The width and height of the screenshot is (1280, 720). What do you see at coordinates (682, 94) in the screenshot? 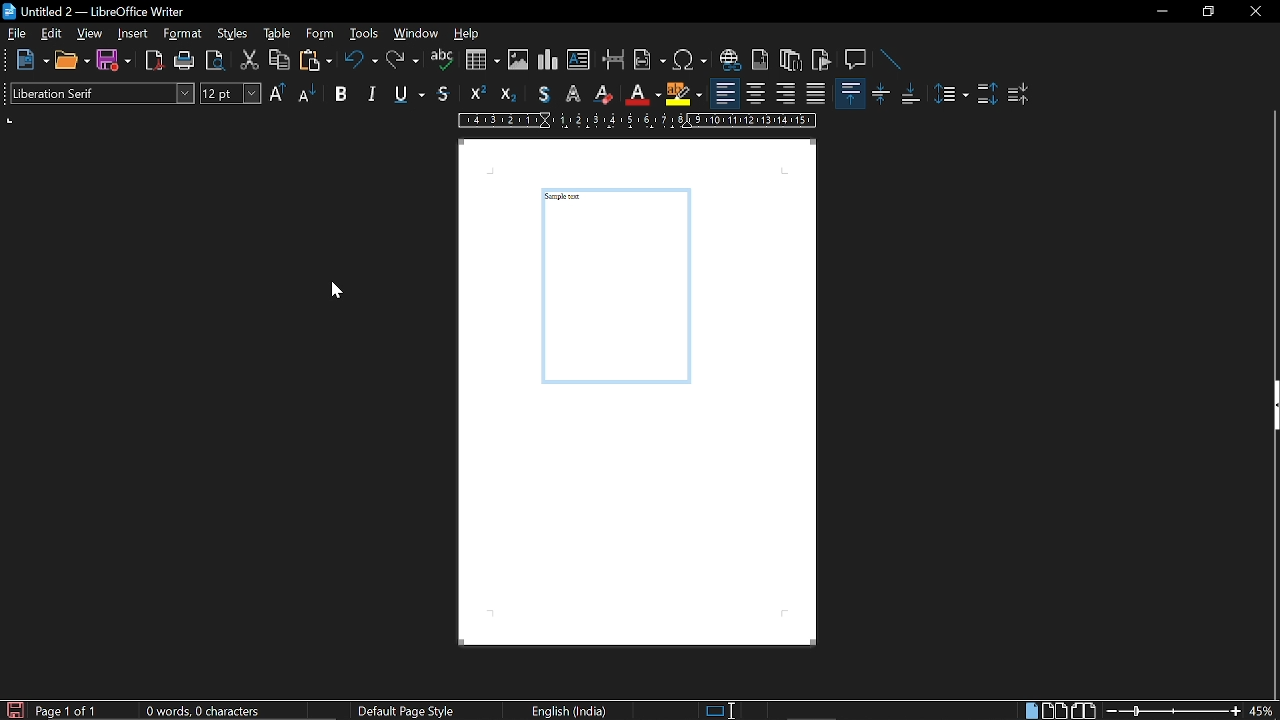
I see `highlight` at bounding box center [682, 94].